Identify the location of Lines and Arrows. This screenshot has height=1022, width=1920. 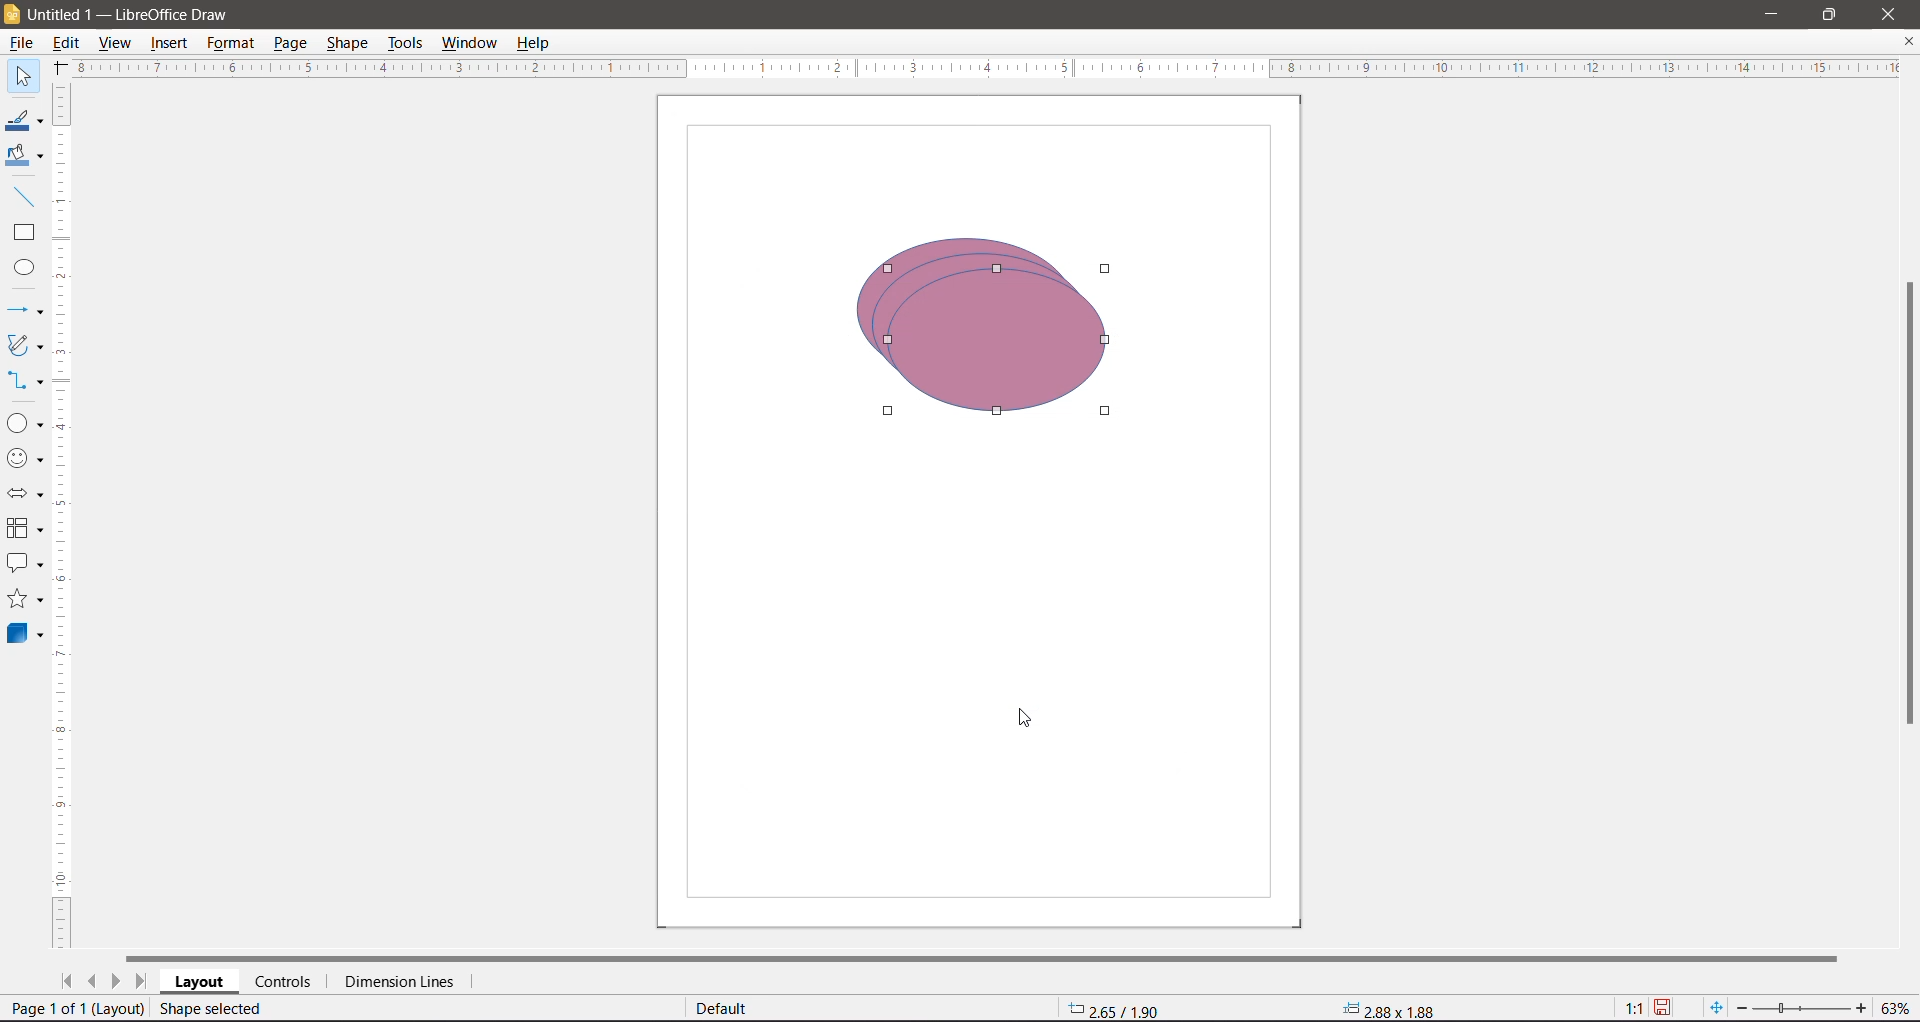
(25, 310).